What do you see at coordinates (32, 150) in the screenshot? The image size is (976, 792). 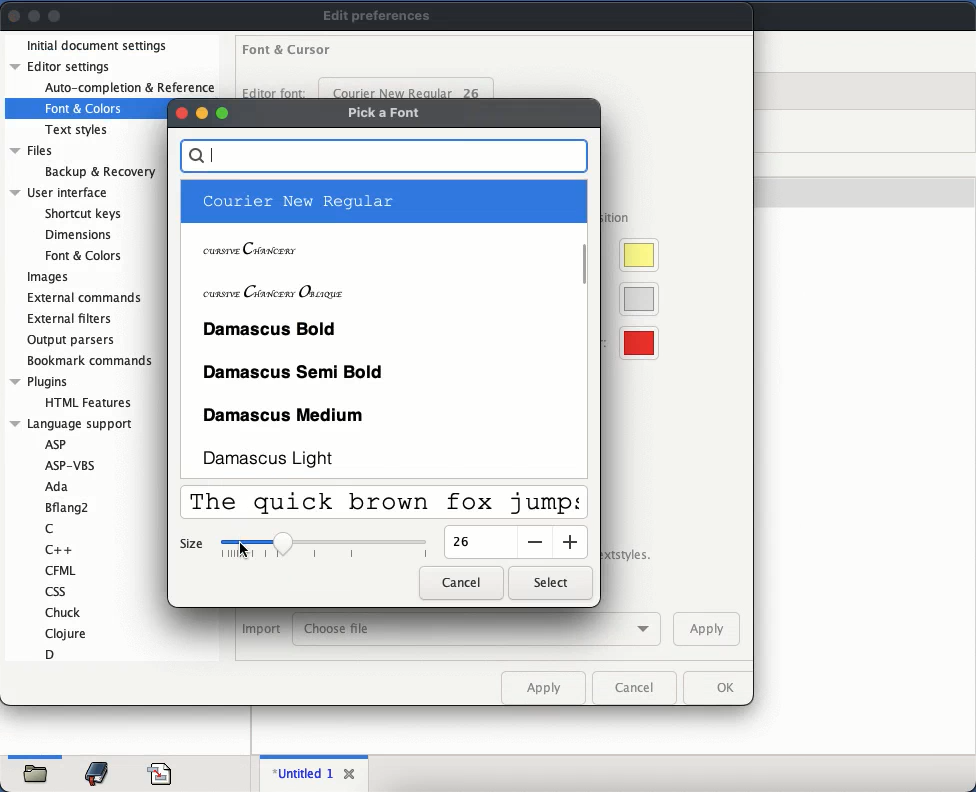 I see `Files` at bounding box center [32, 150].